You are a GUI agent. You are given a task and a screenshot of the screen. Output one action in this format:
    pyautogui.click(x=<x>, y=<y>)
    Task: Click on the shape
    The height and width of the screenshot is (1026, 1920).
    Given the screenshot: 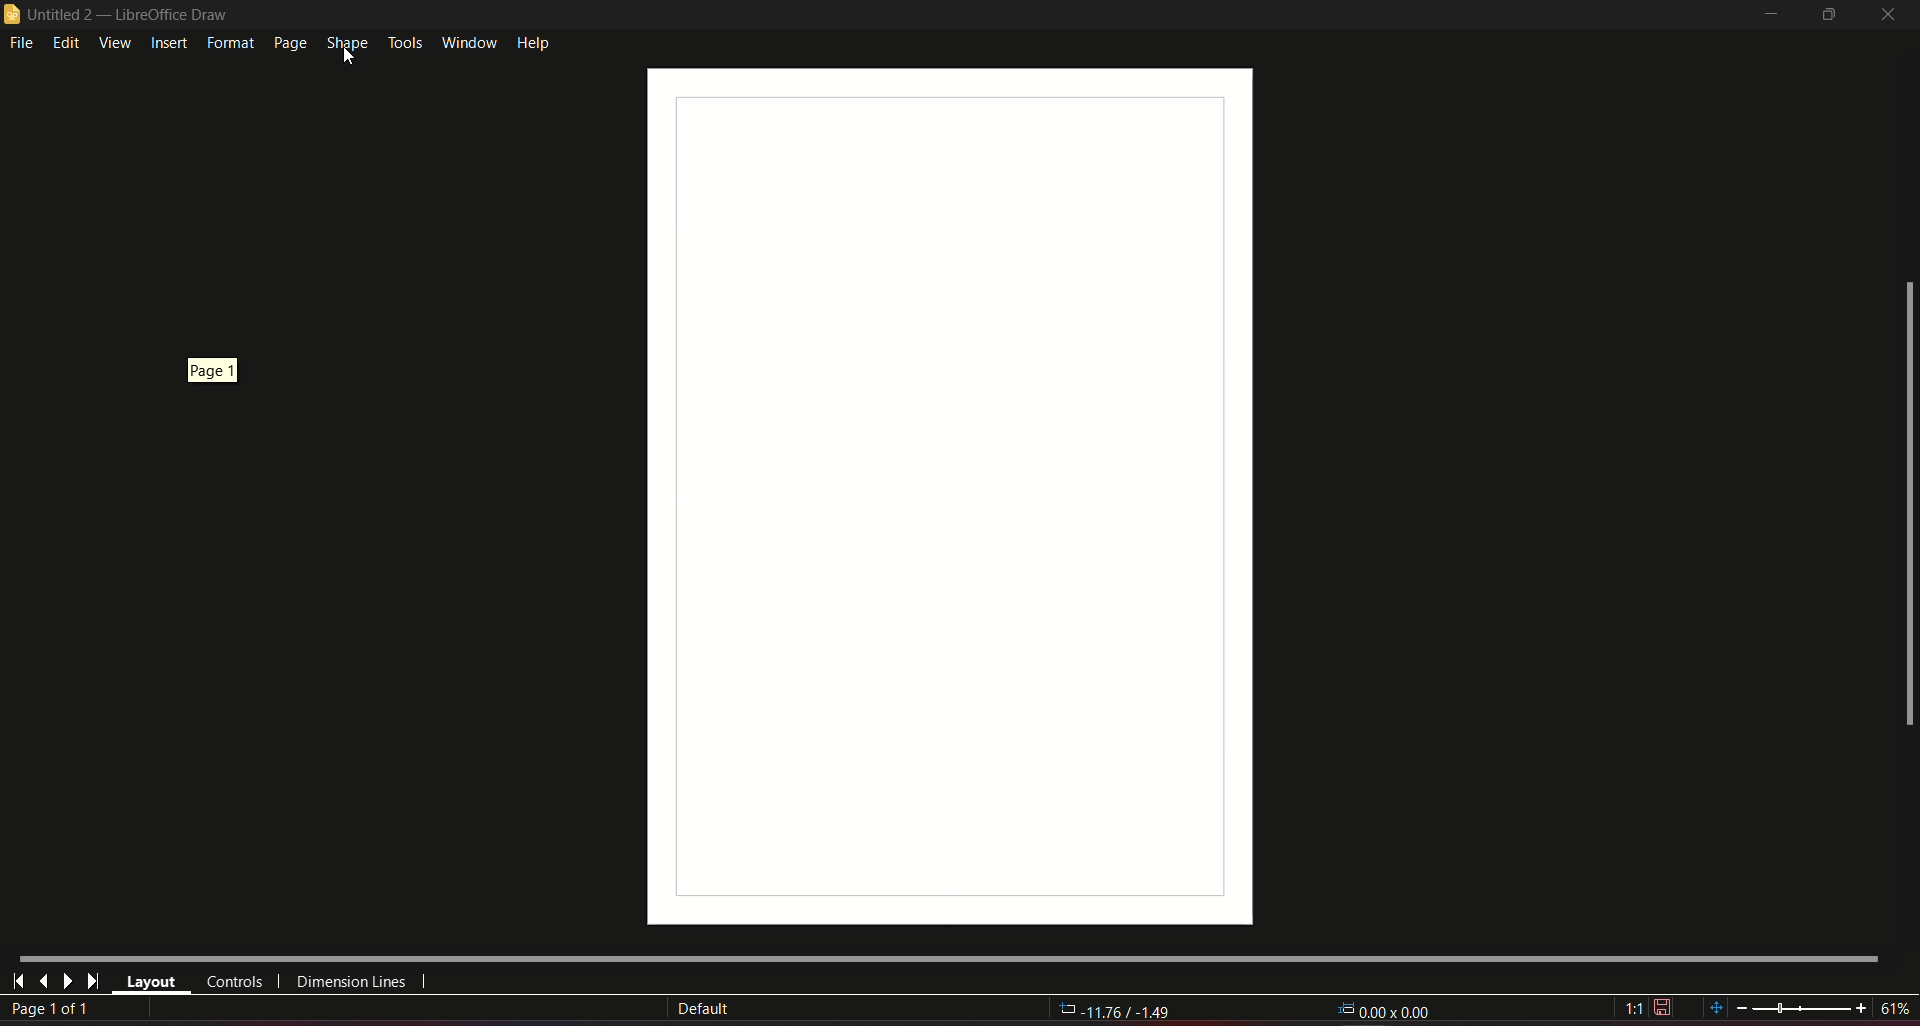 What is the action you would take?
    pyautogui.click(x=346, y=44)
    